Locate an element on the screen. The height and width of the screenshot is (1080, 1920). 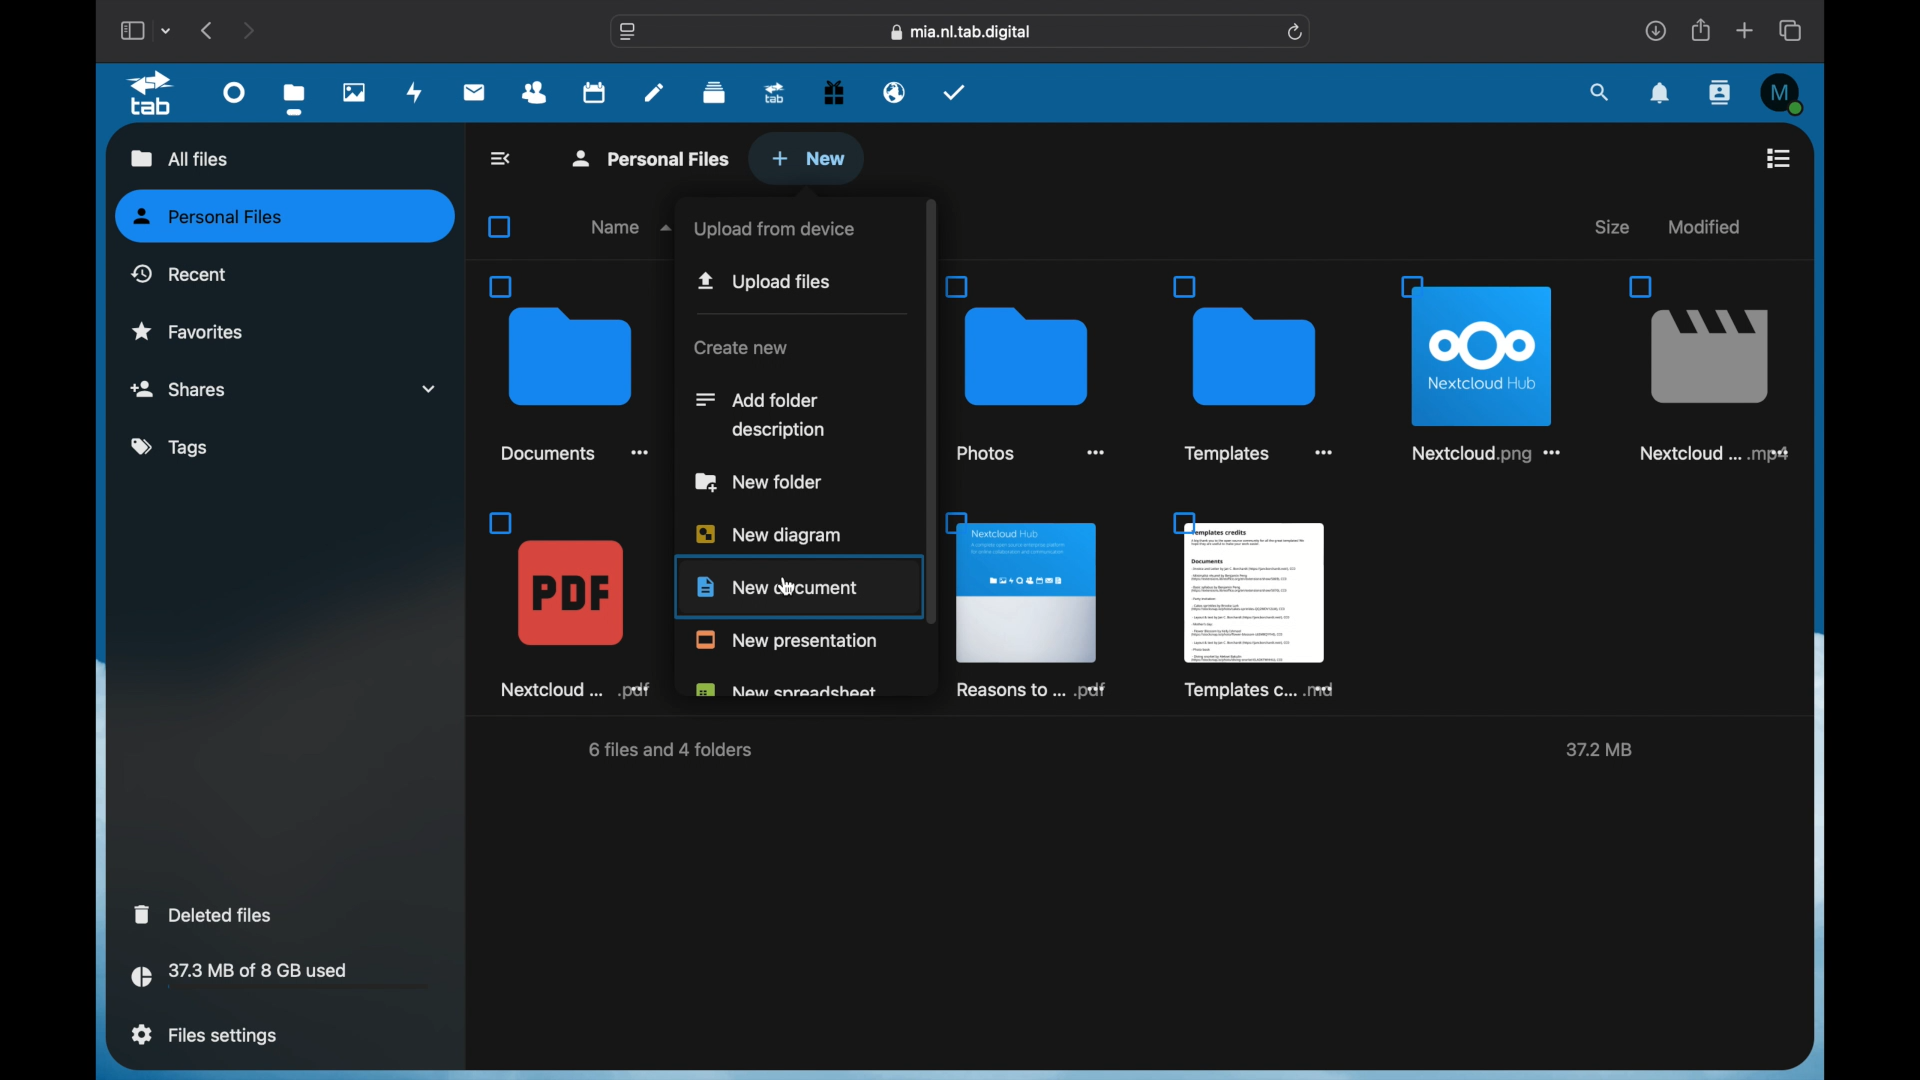
folder is located at coordinates (1030, 367).